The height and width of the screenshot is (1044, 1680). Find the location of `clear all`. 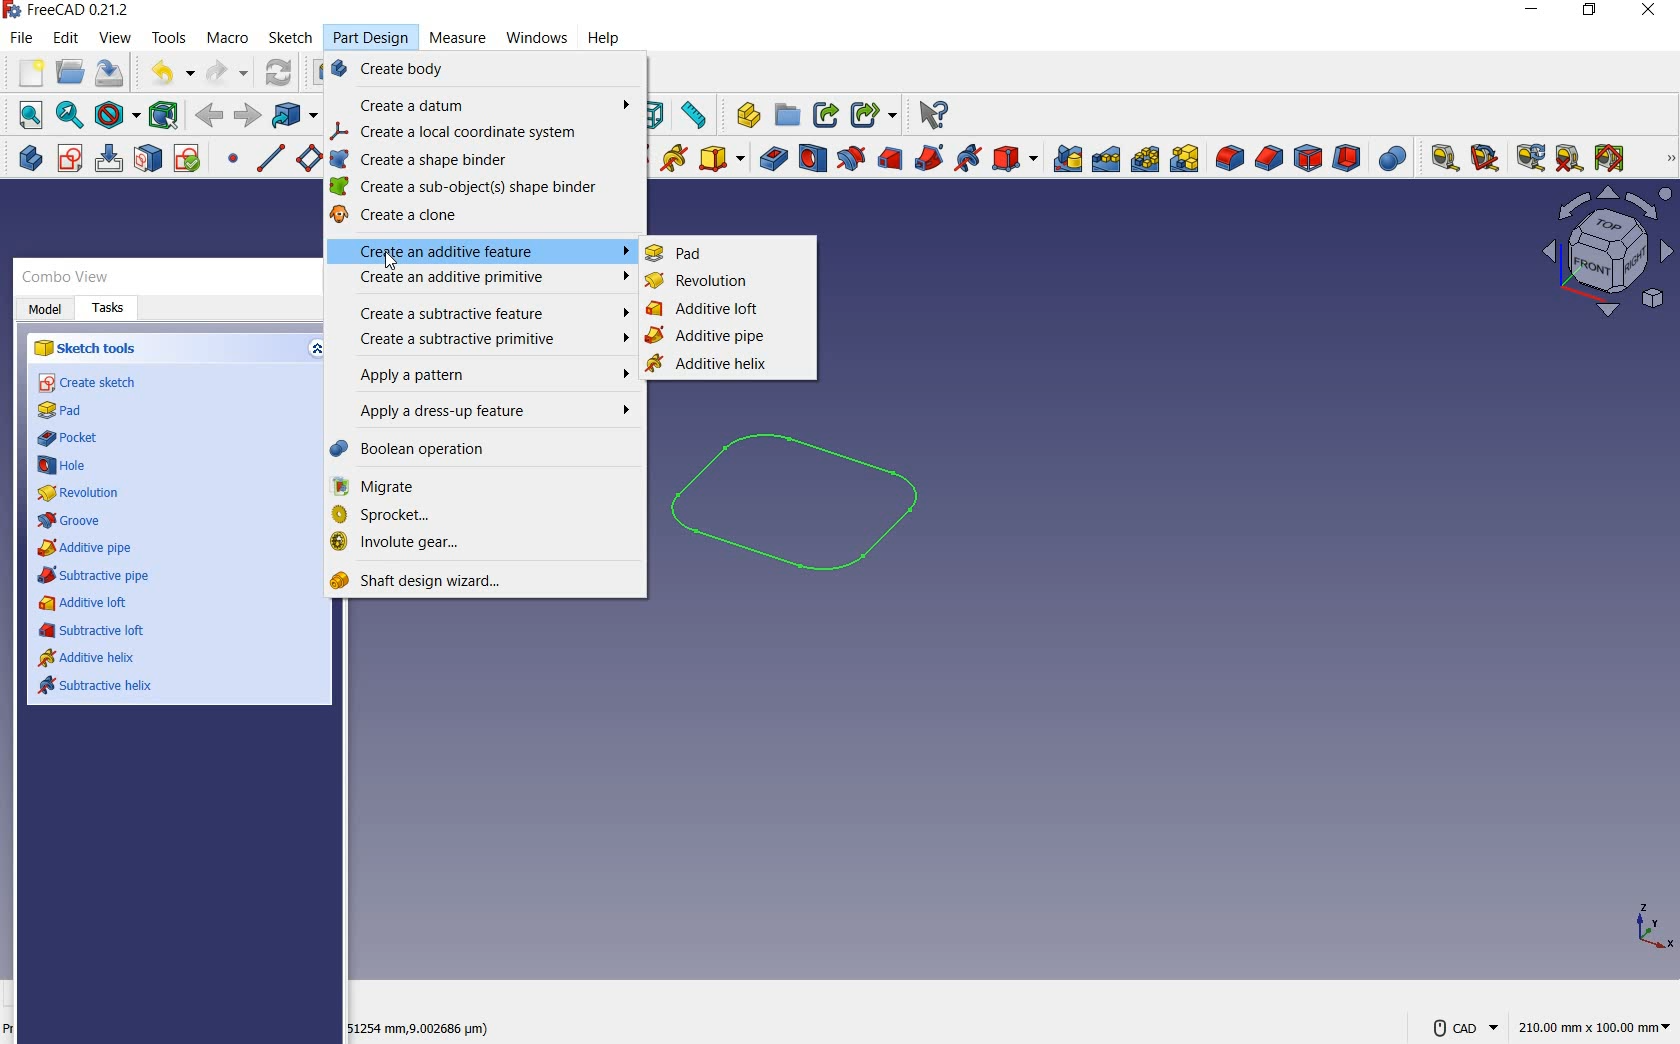

clear all is located at coordinates (1570, 160).